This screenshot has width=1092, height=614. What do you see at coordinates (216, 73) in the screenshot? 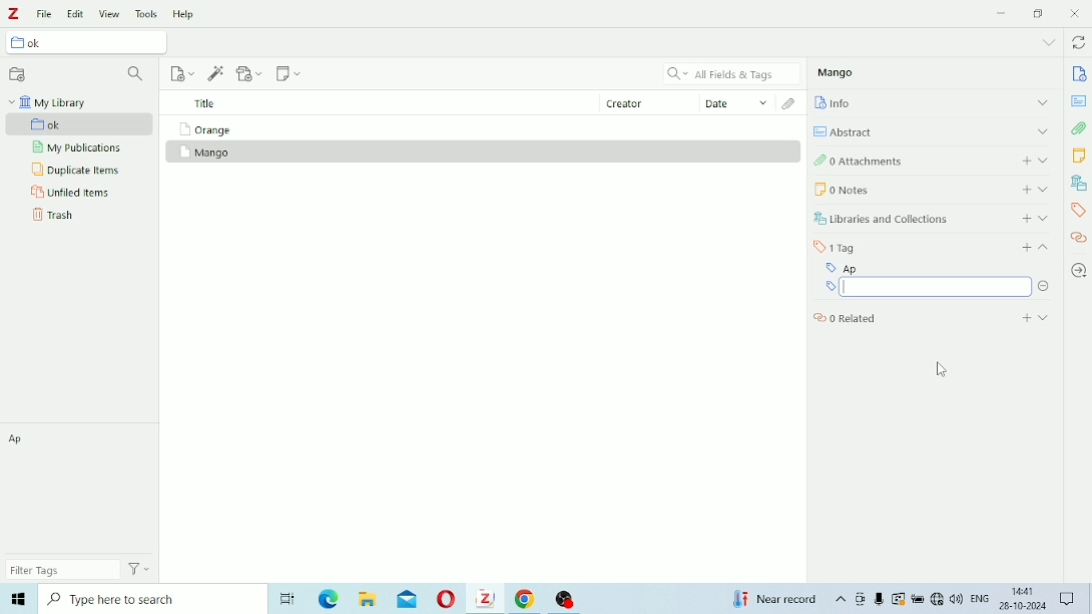
I see `Add Item (s) by Identifier` at bounding box center [216, 73].